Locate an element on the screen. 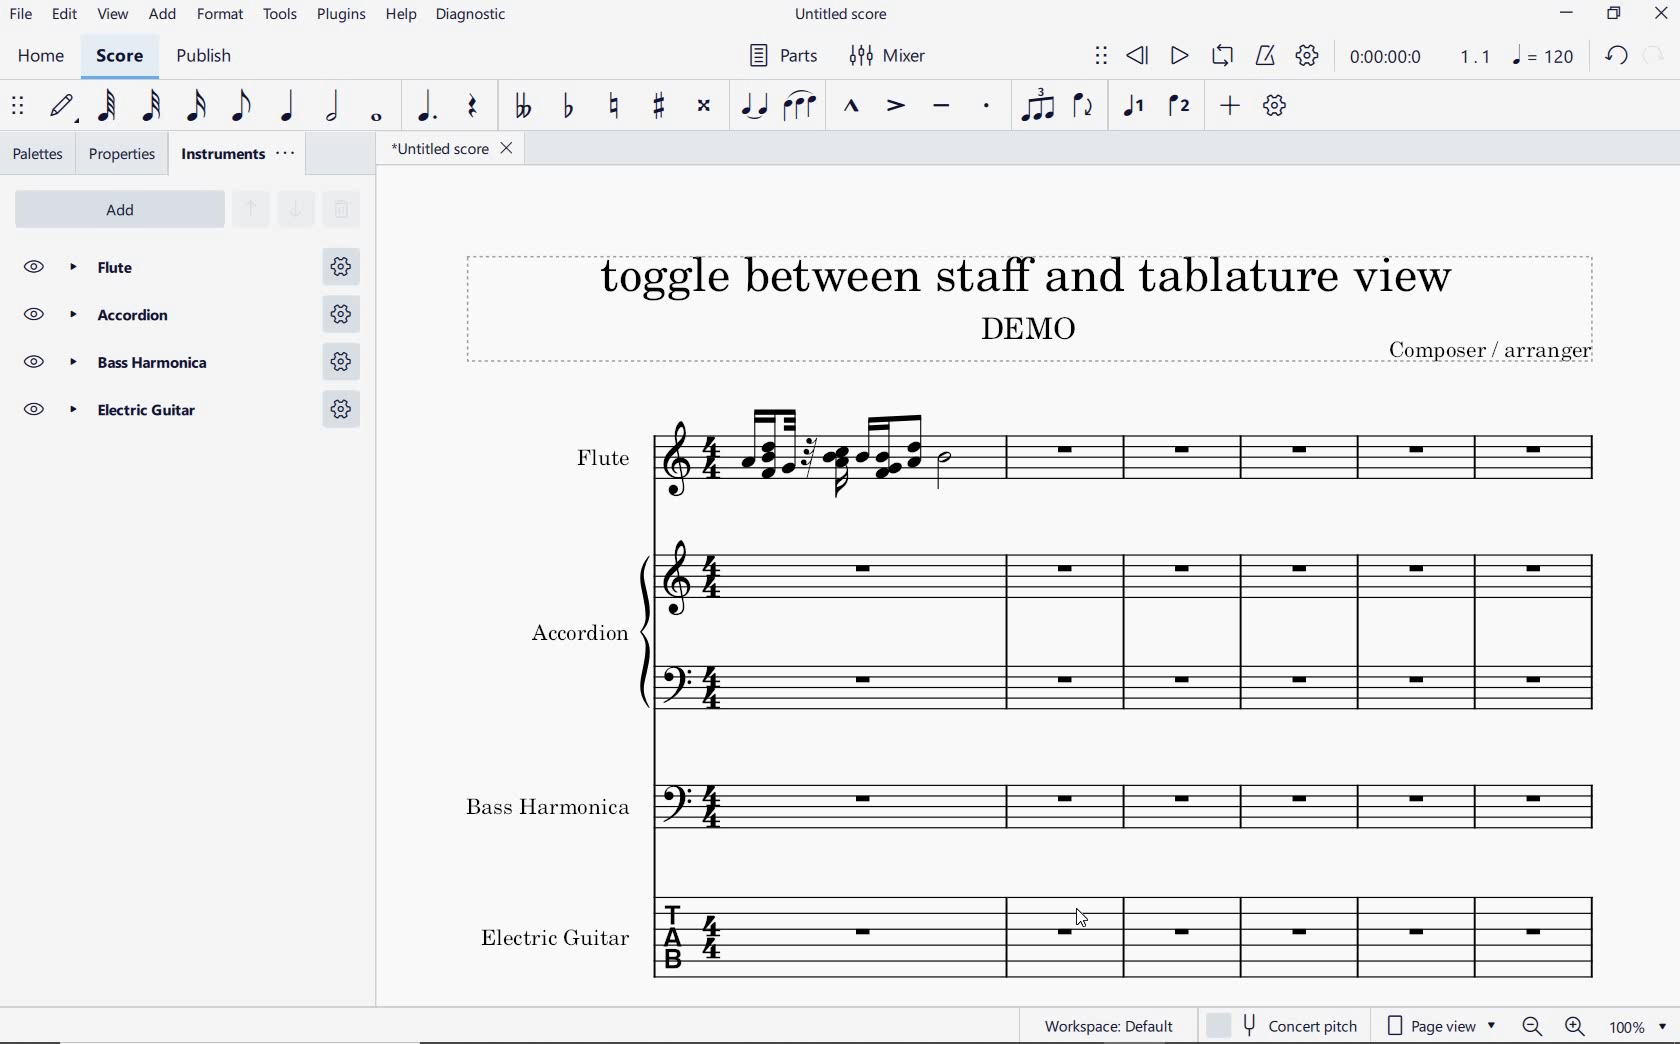  loop playback is located at coordinates (1225, 57).